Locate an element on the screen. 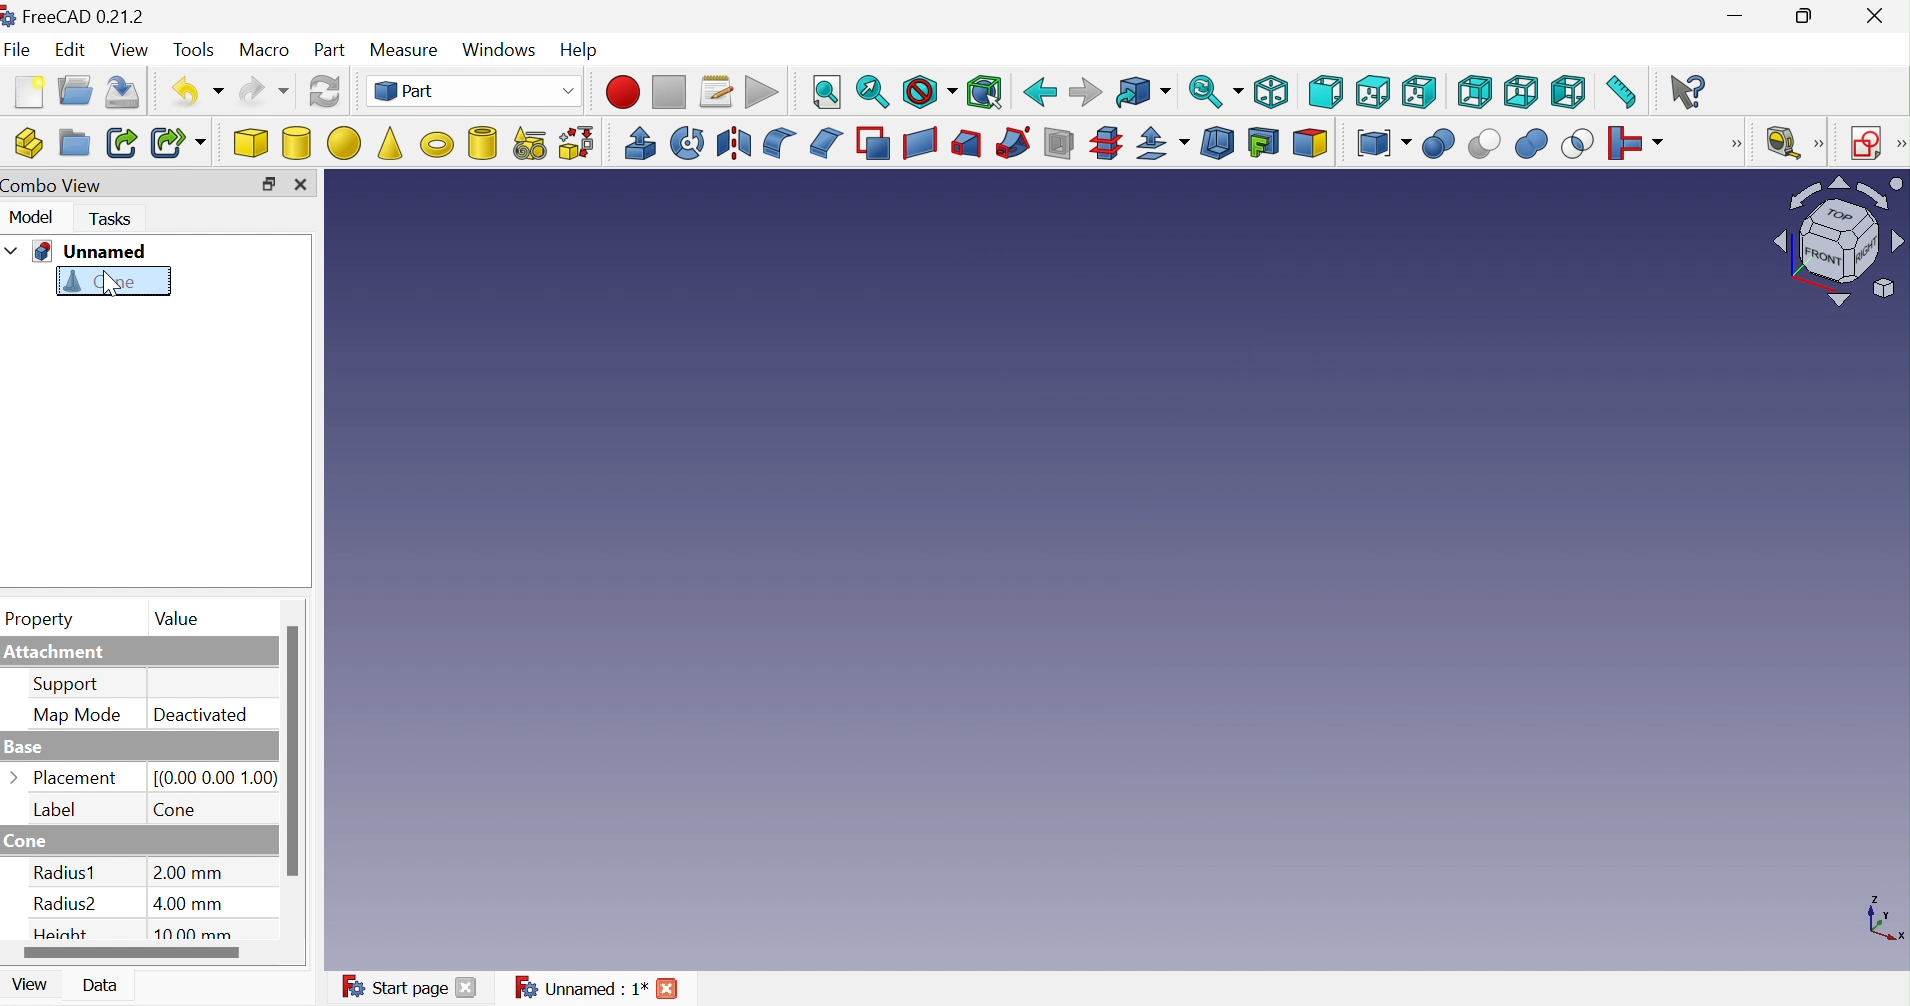  Back is located at coordinates (1039, 93).